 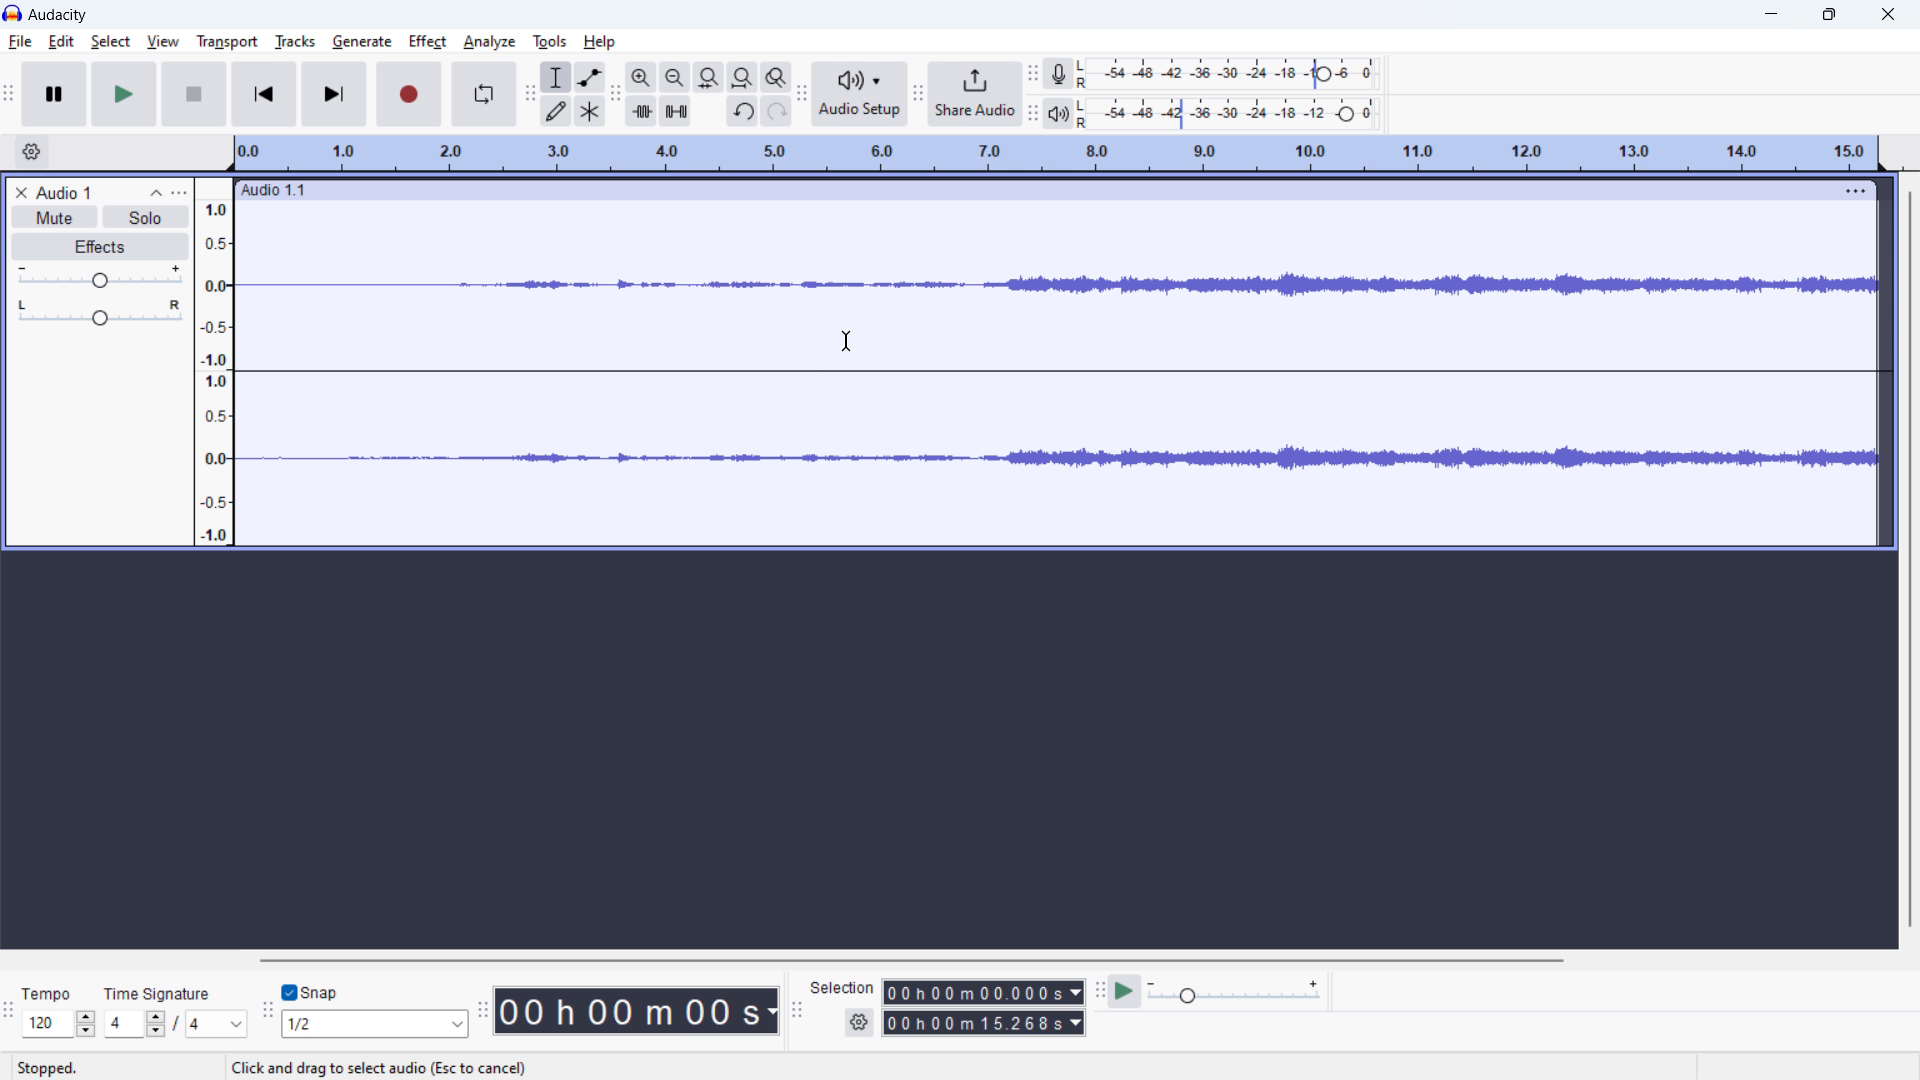 What do you see at coordinates (1829, 14) in the screenshot?
I see `maximize` at bounding box center [1829, 14].